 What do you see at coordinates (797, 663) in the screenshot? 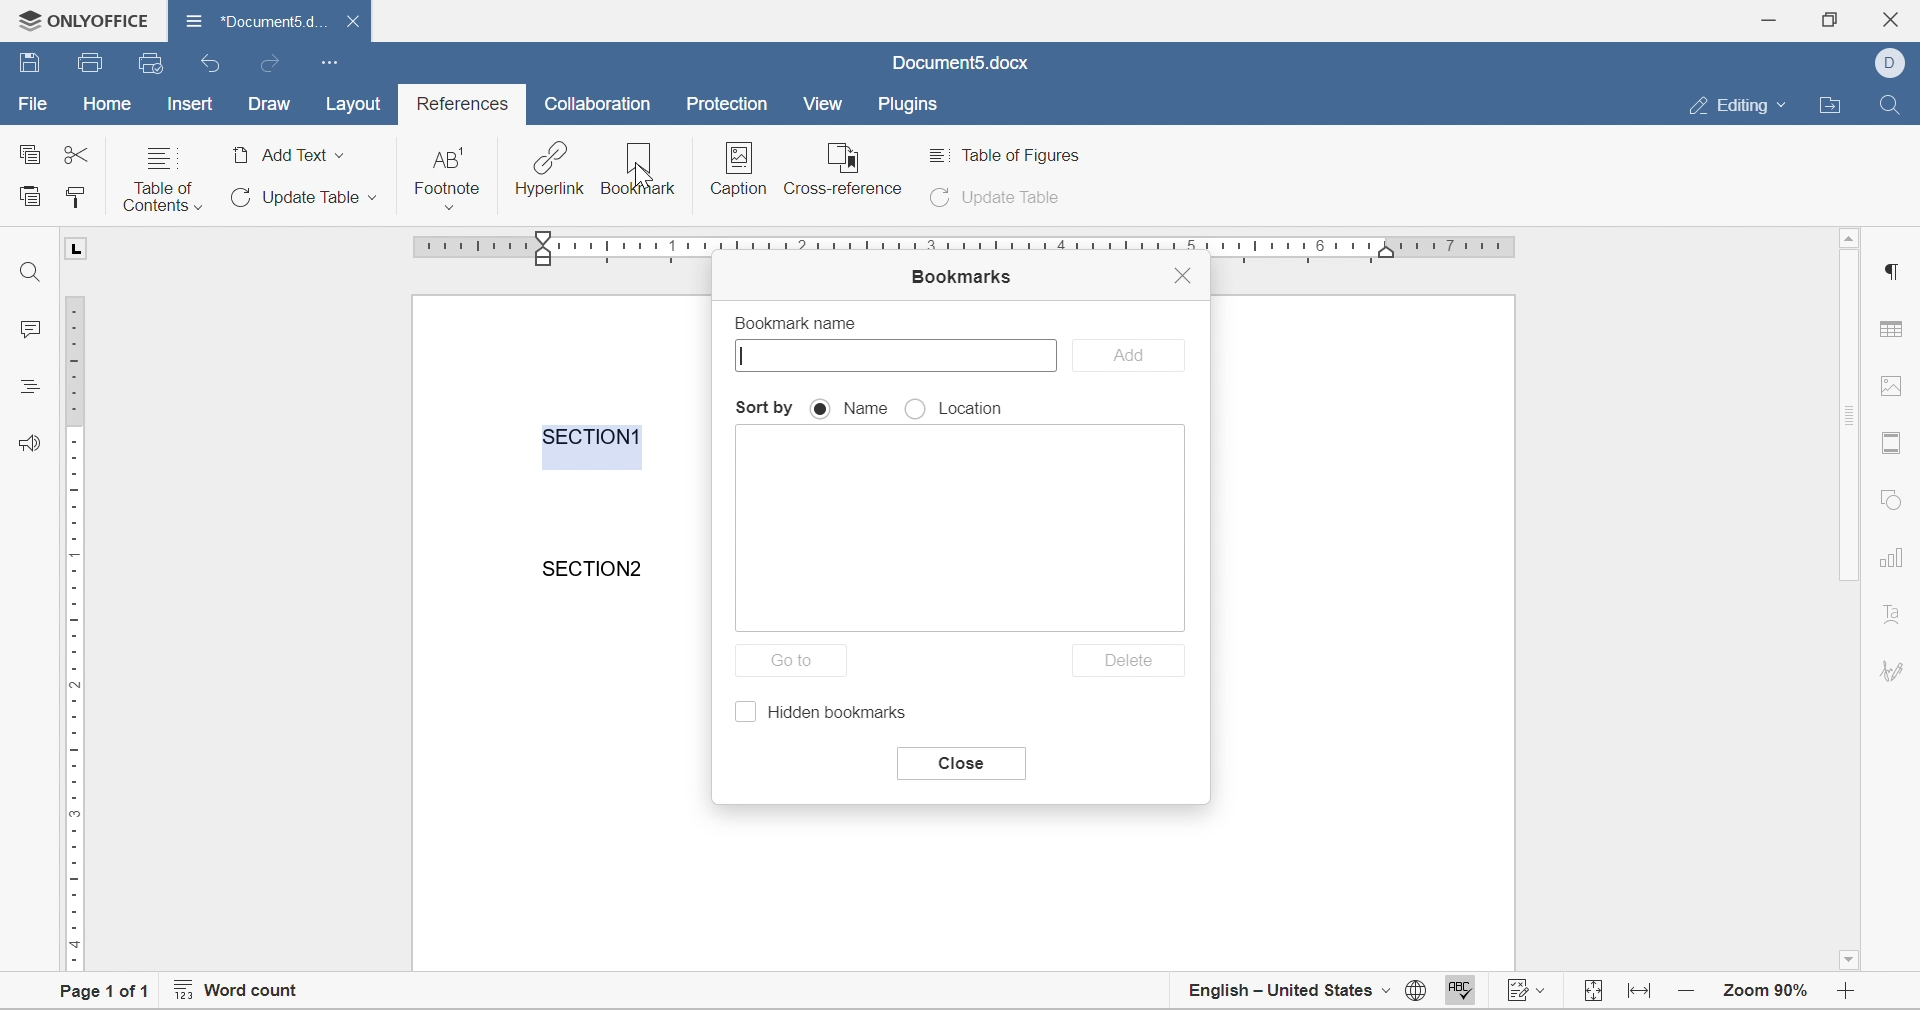
I see `go to` at bounding box center [797, 663].